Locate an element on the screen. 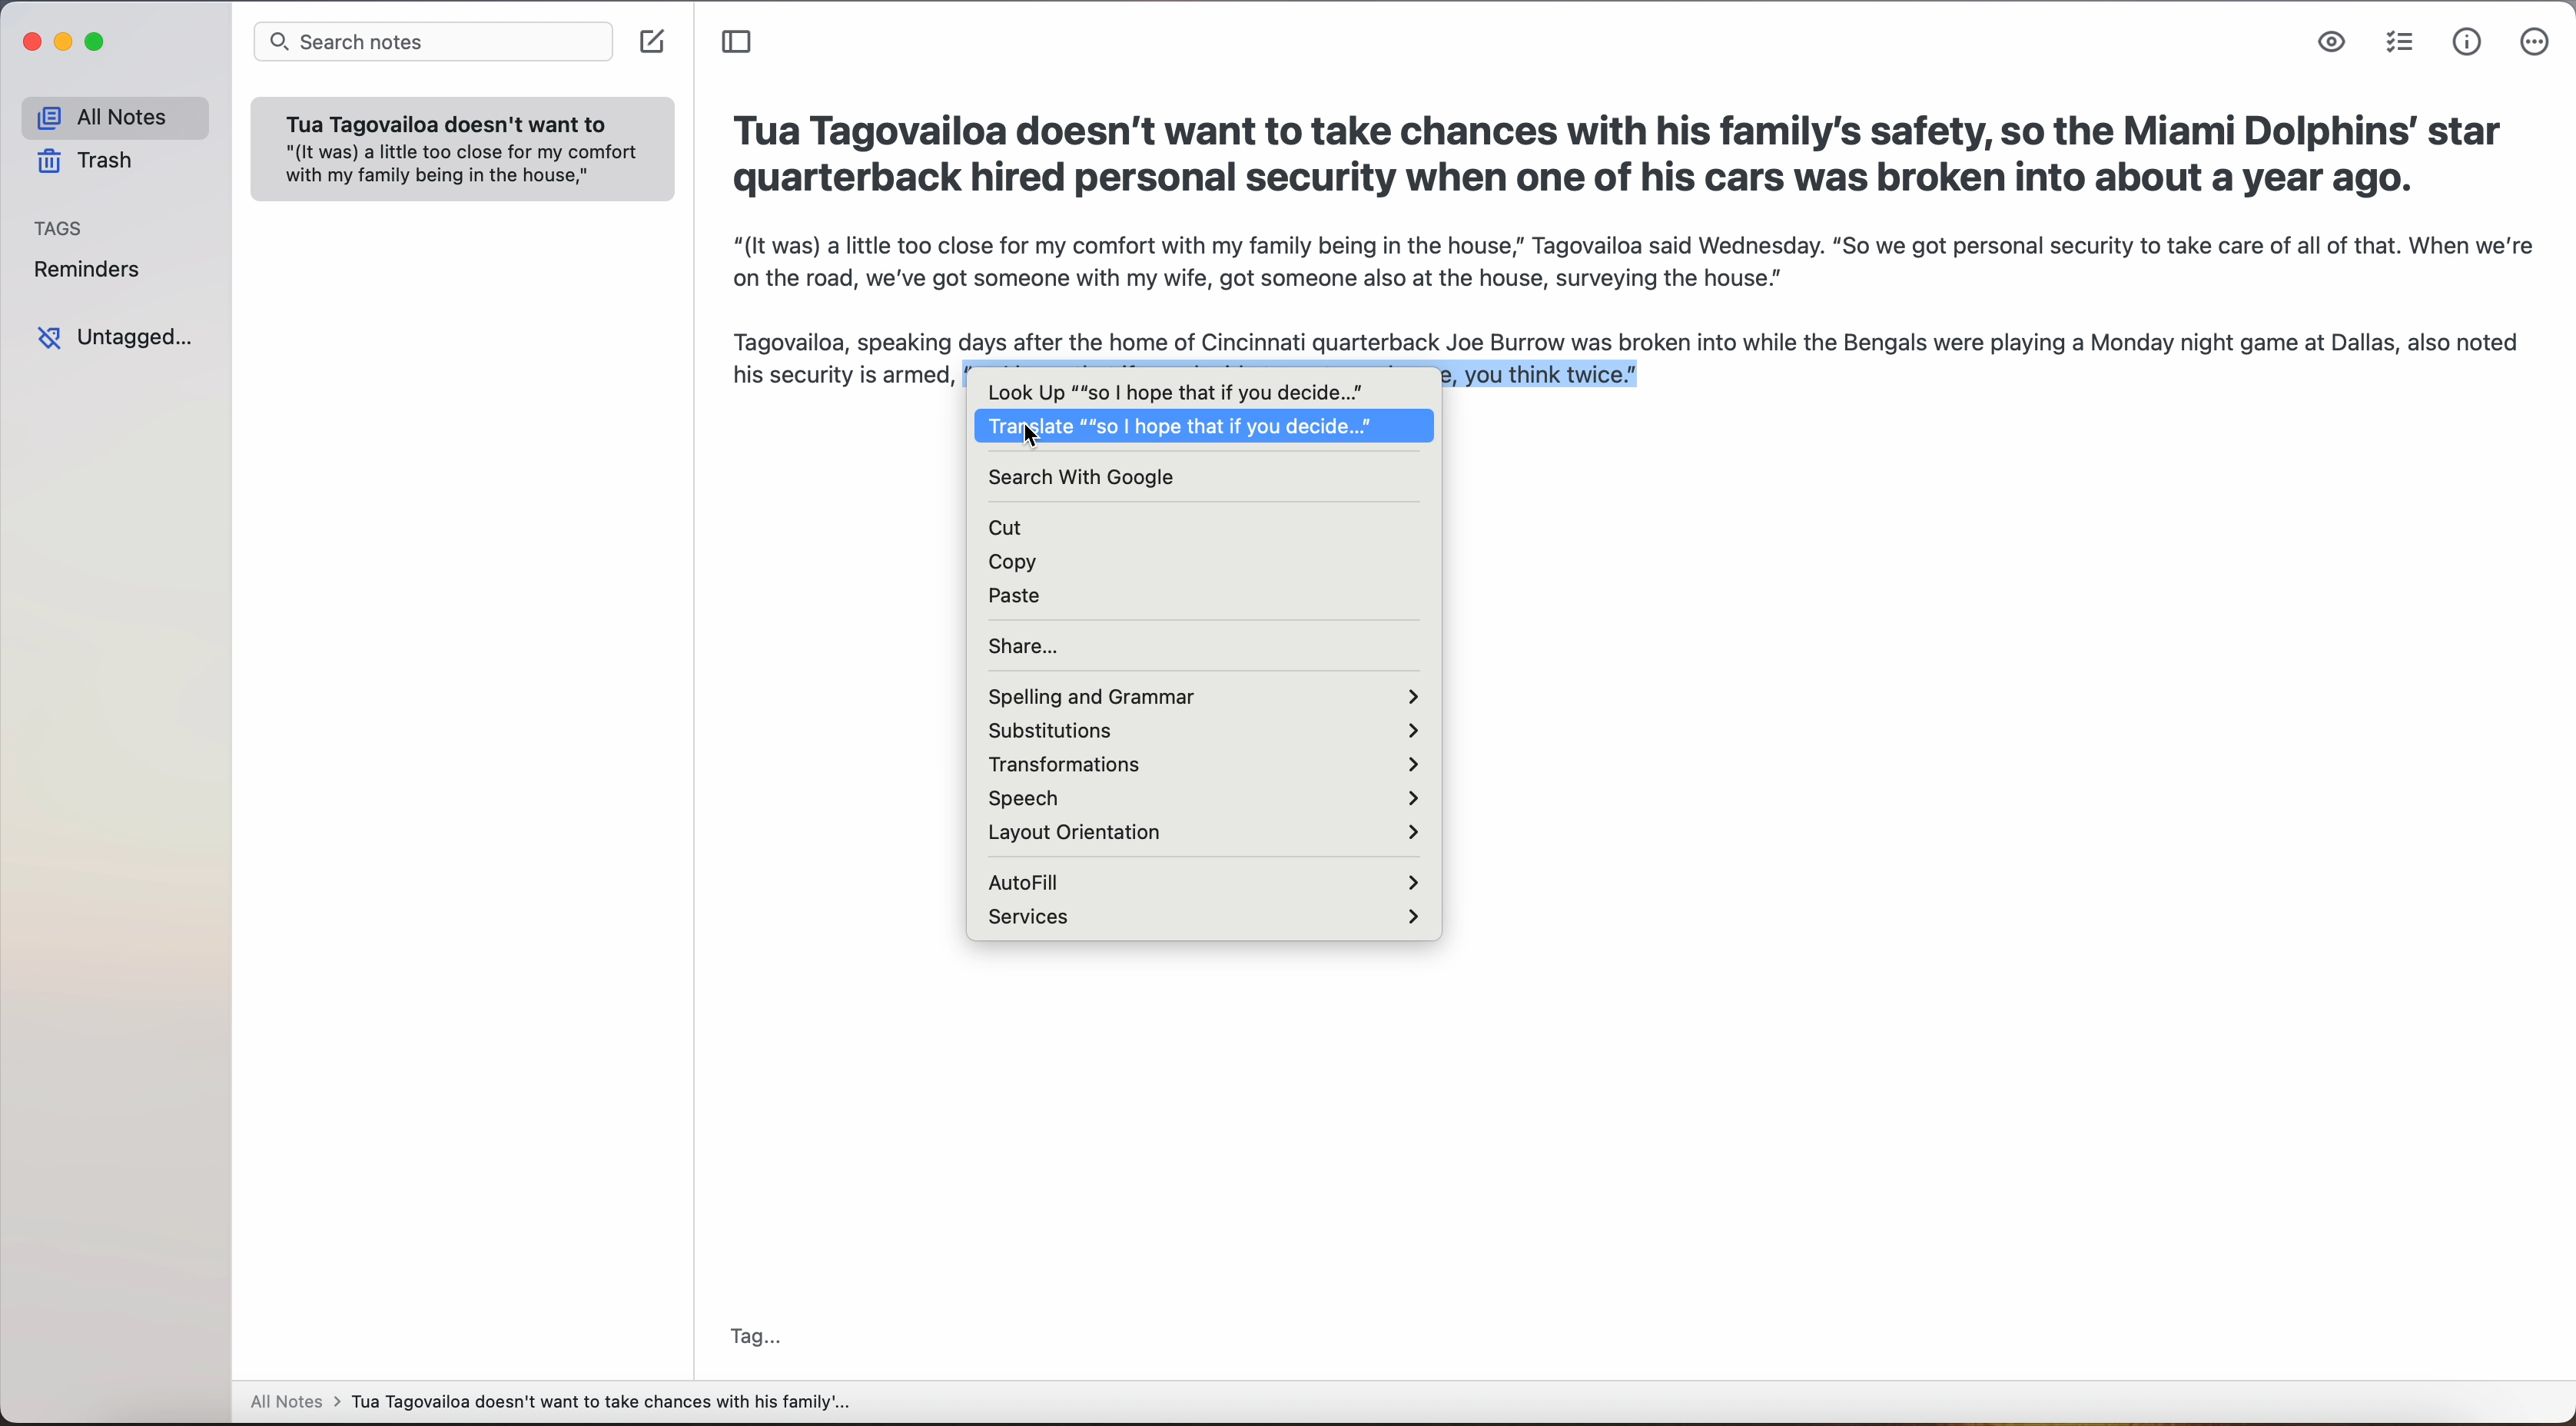 This screenshot has height=1426, width=2576. search notes is located at coordinates (433, 43).